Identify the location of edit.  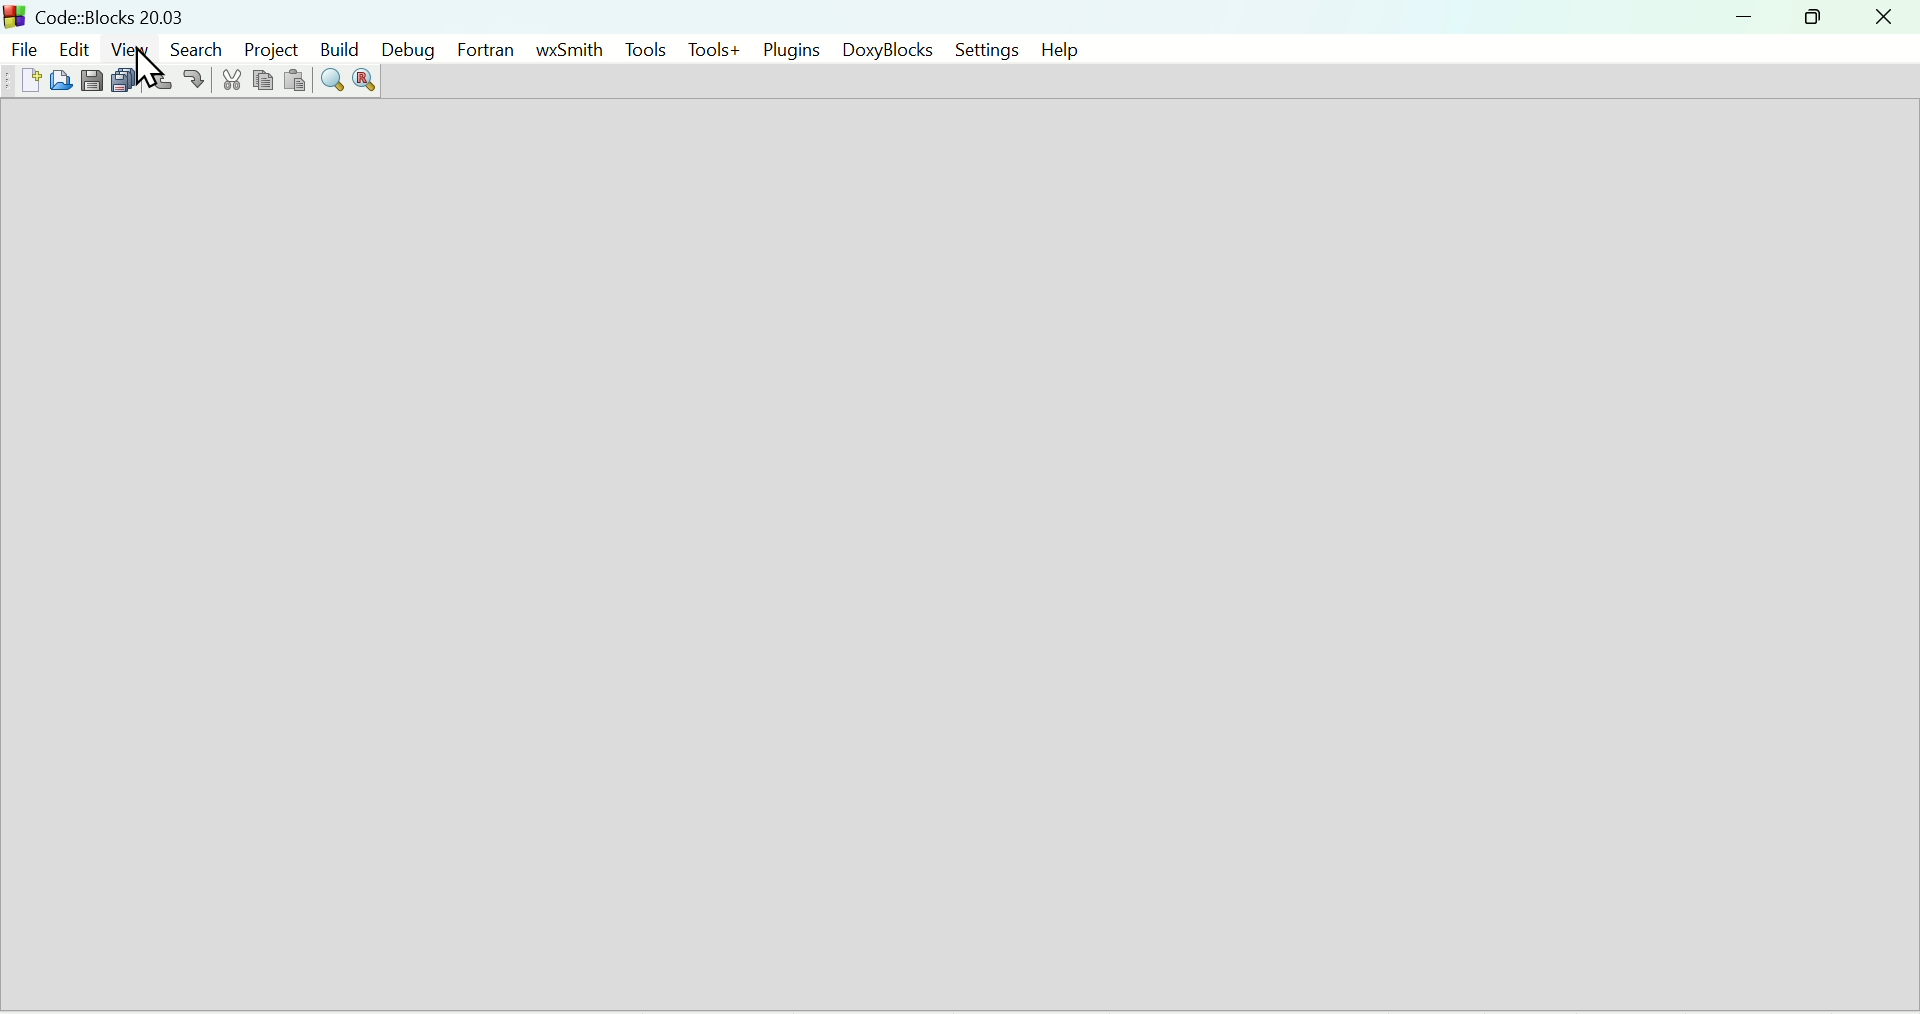
(72, 46).